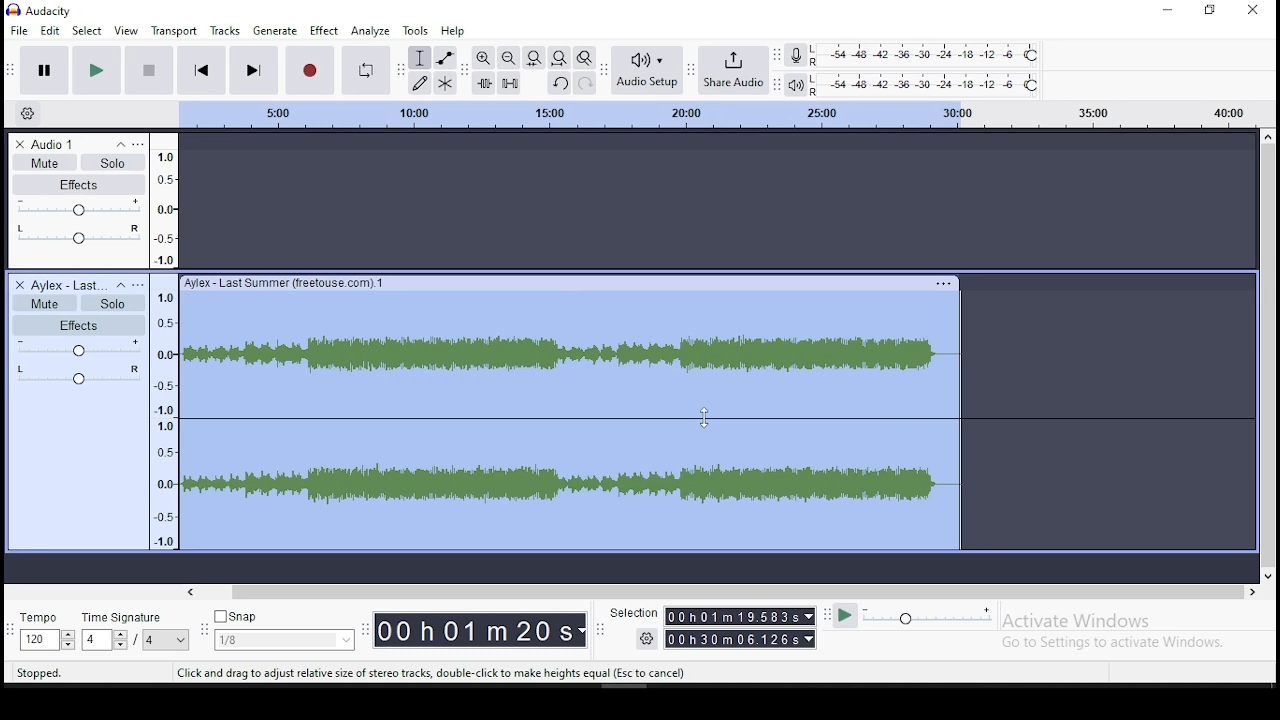 The width and height of the screenshot is (1280, 720). I want to click on time, so click(740, 629).